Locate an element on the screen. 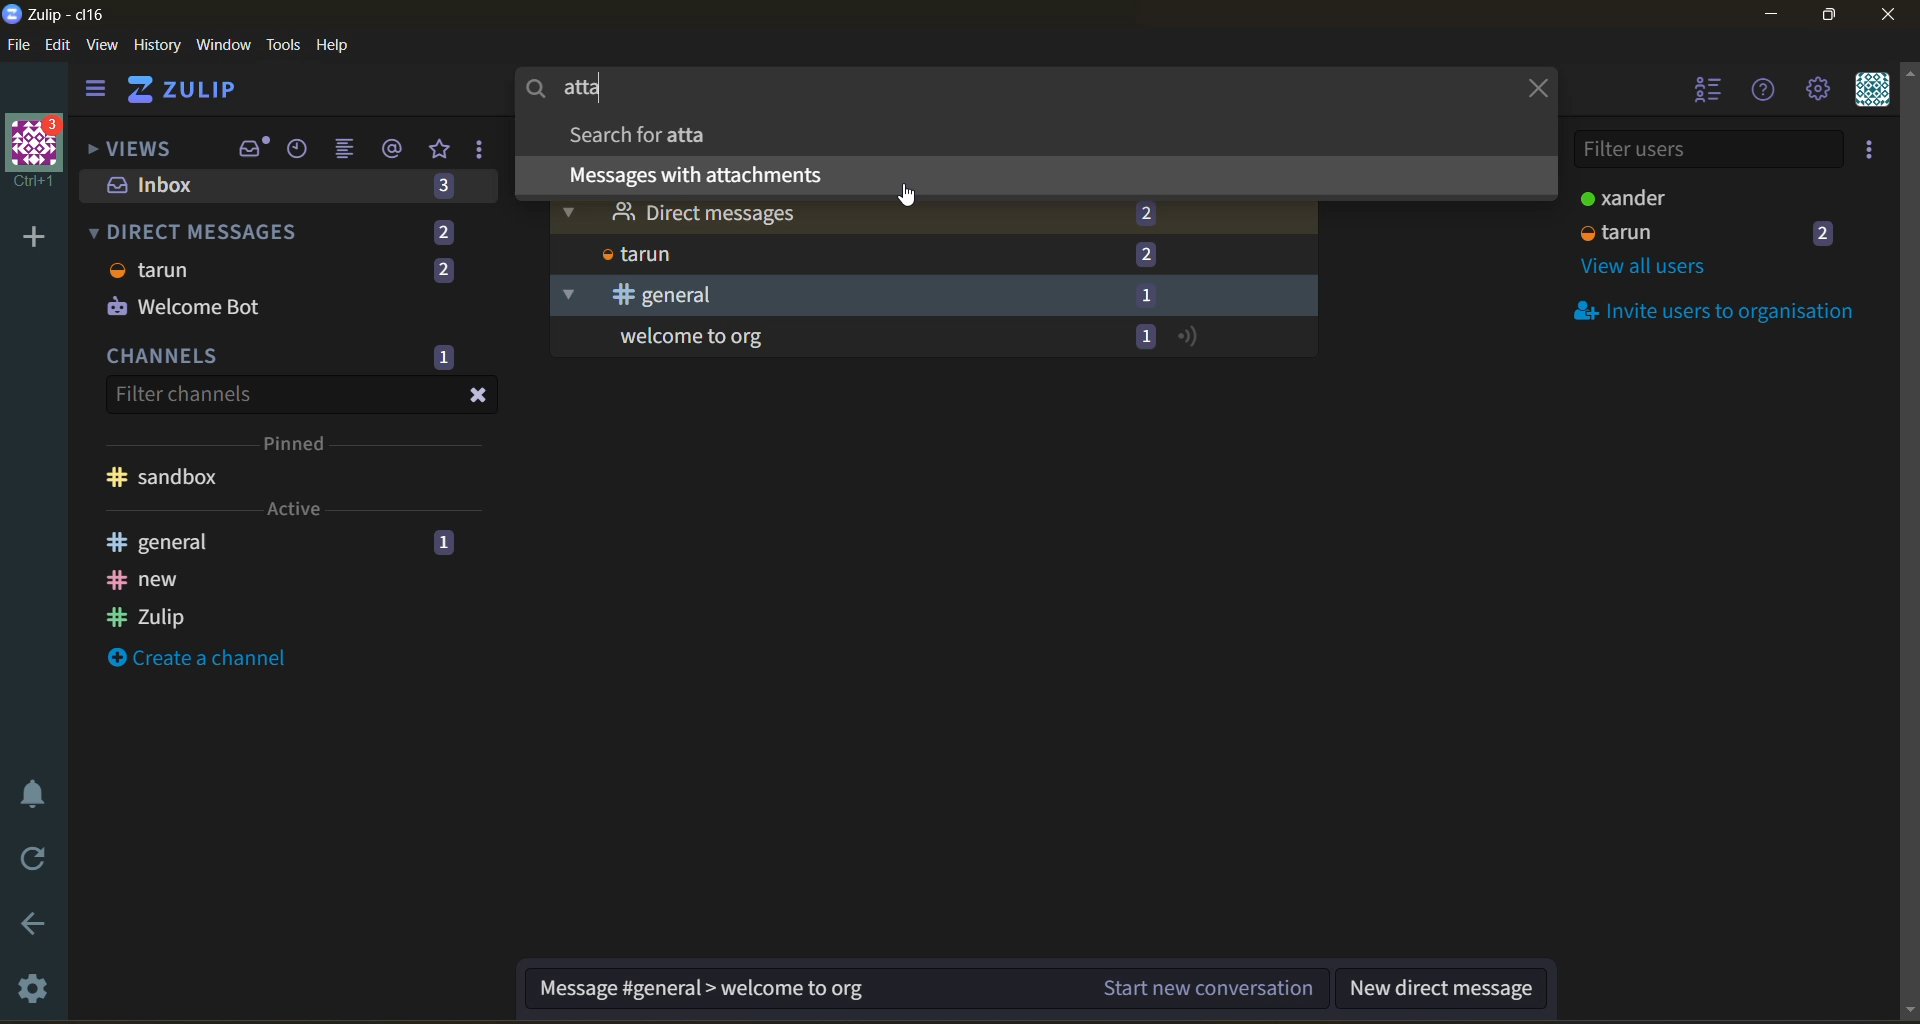  Direct messages is located at coordinates (678, 212).